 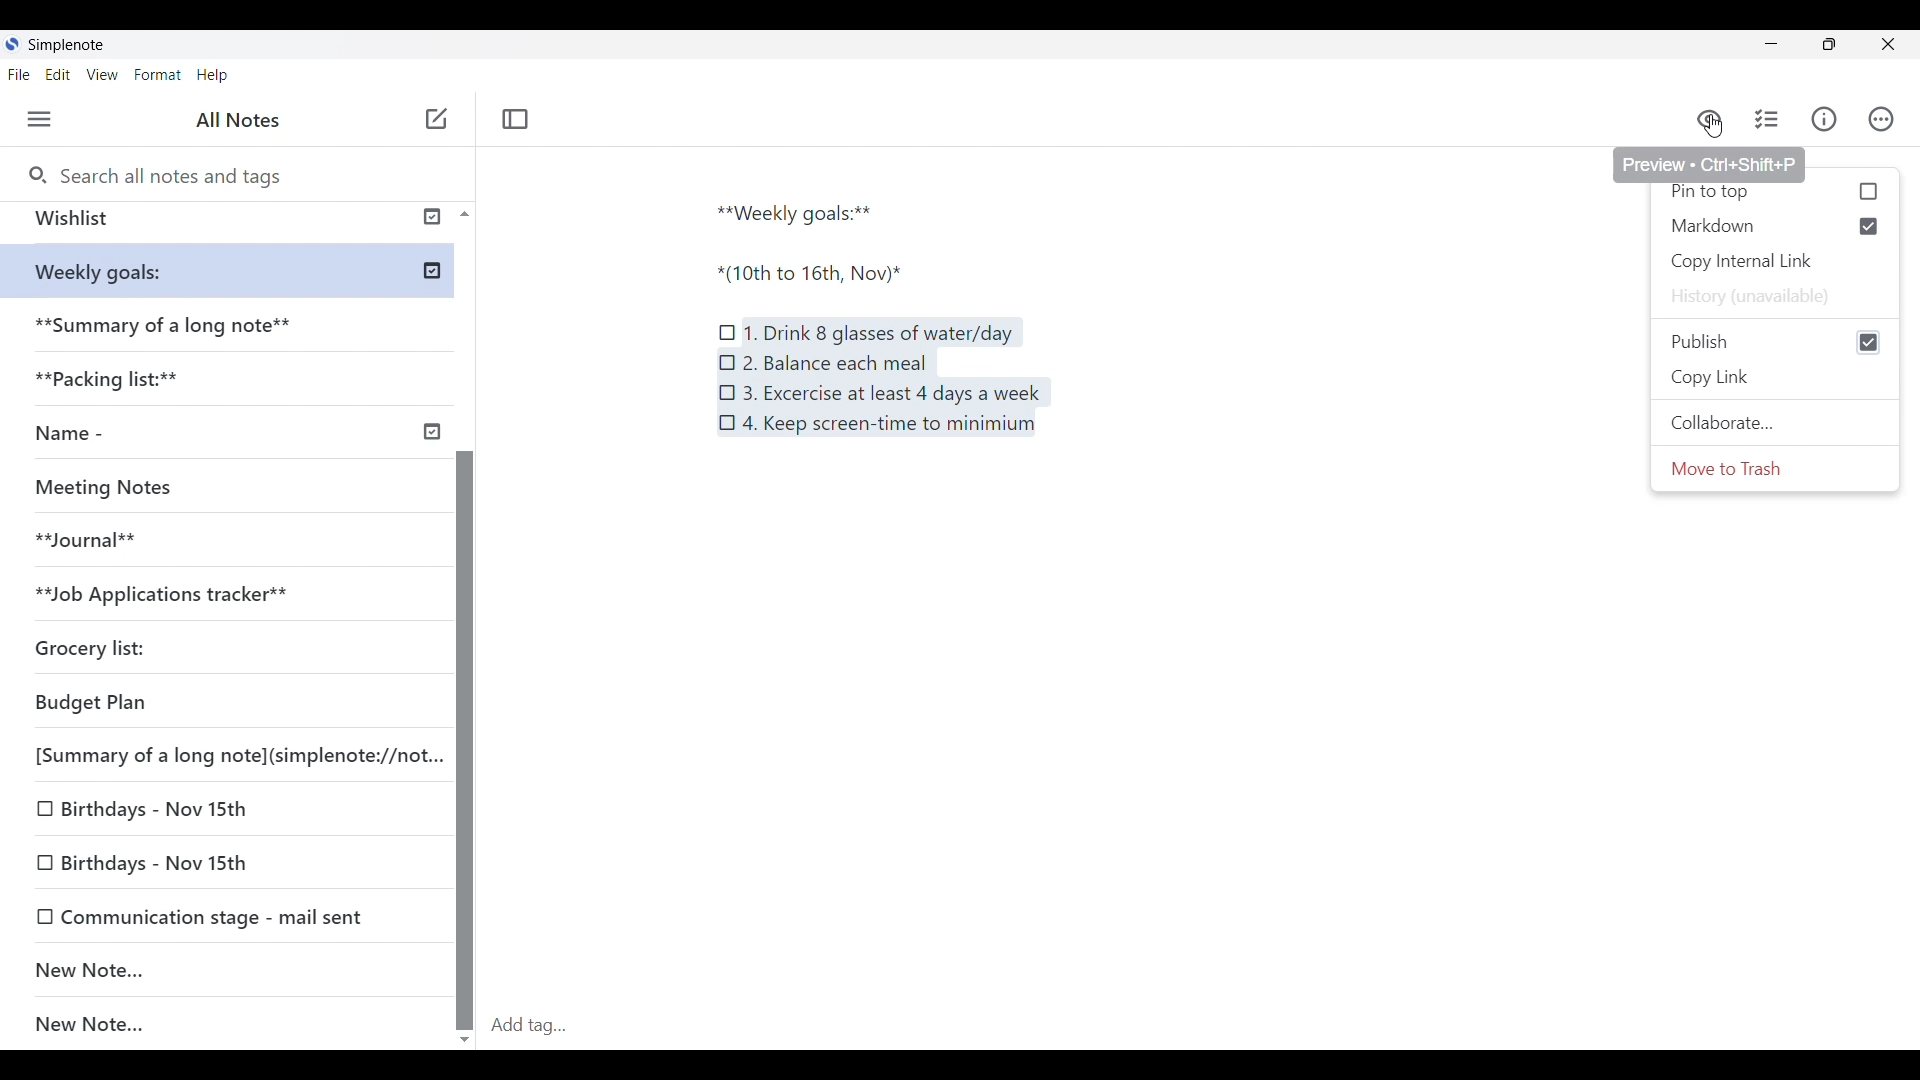 What do you see at coordinates (823, 274) in the screenshot?
I see `*(10th to 16th, Nov)*` at bounding box center [823, 274].